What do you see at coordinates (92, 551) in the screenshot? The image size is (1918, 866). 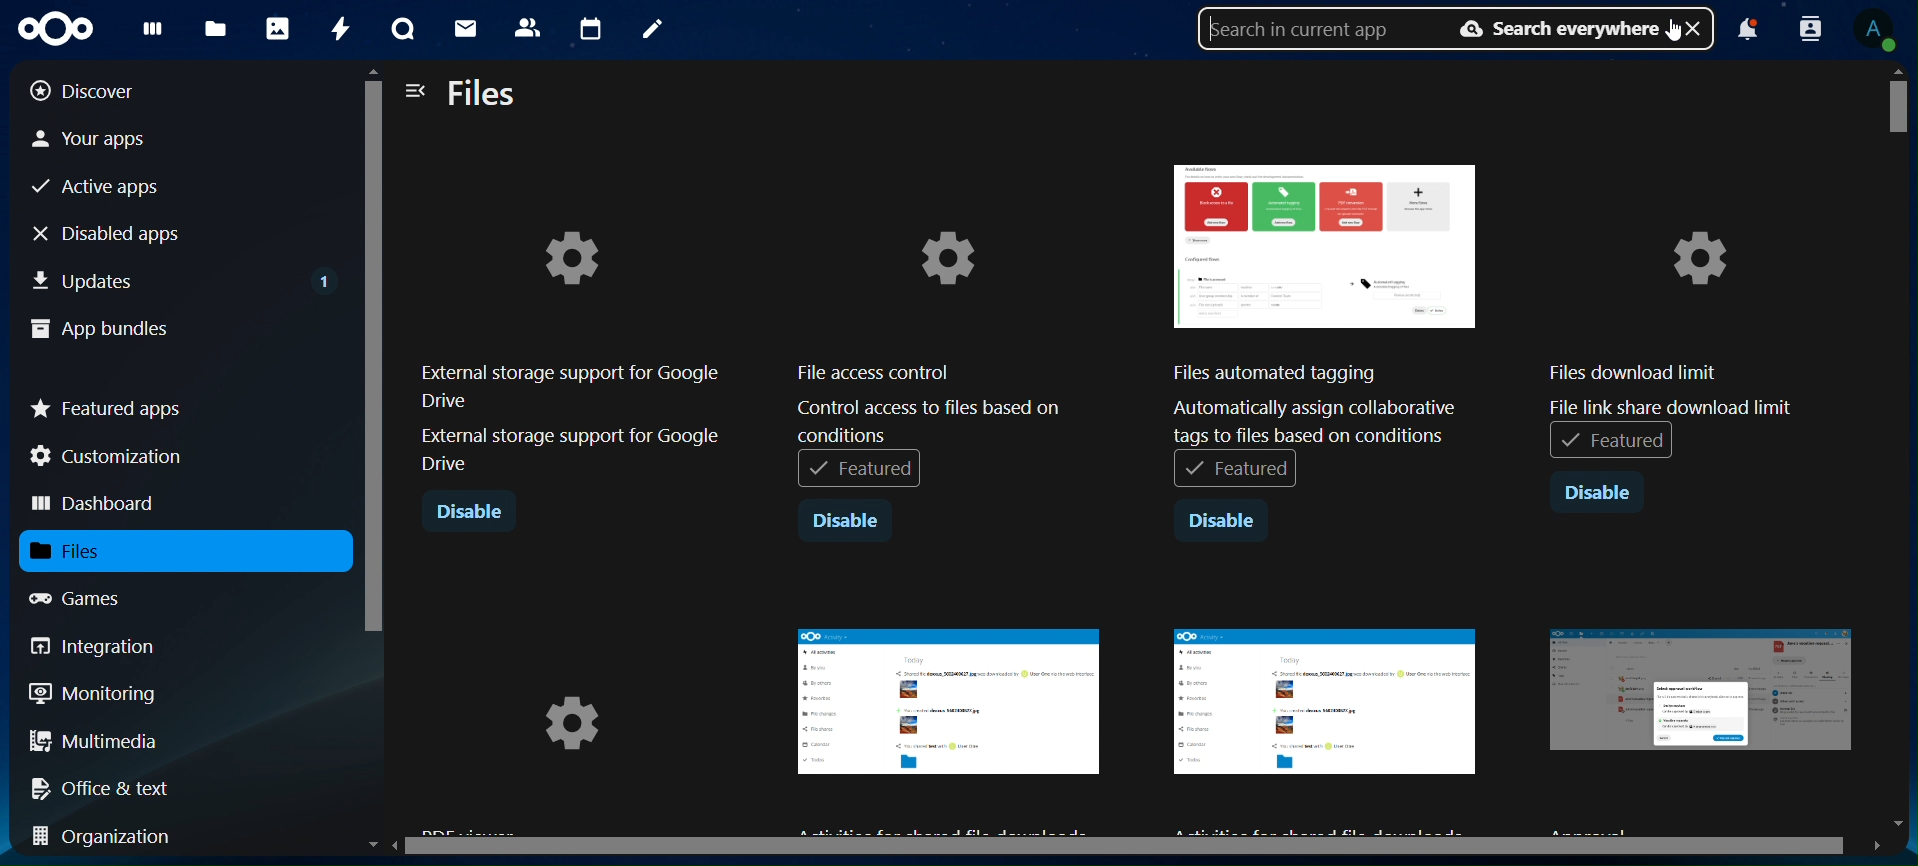 I see `files` at bounding box center [92, 551].